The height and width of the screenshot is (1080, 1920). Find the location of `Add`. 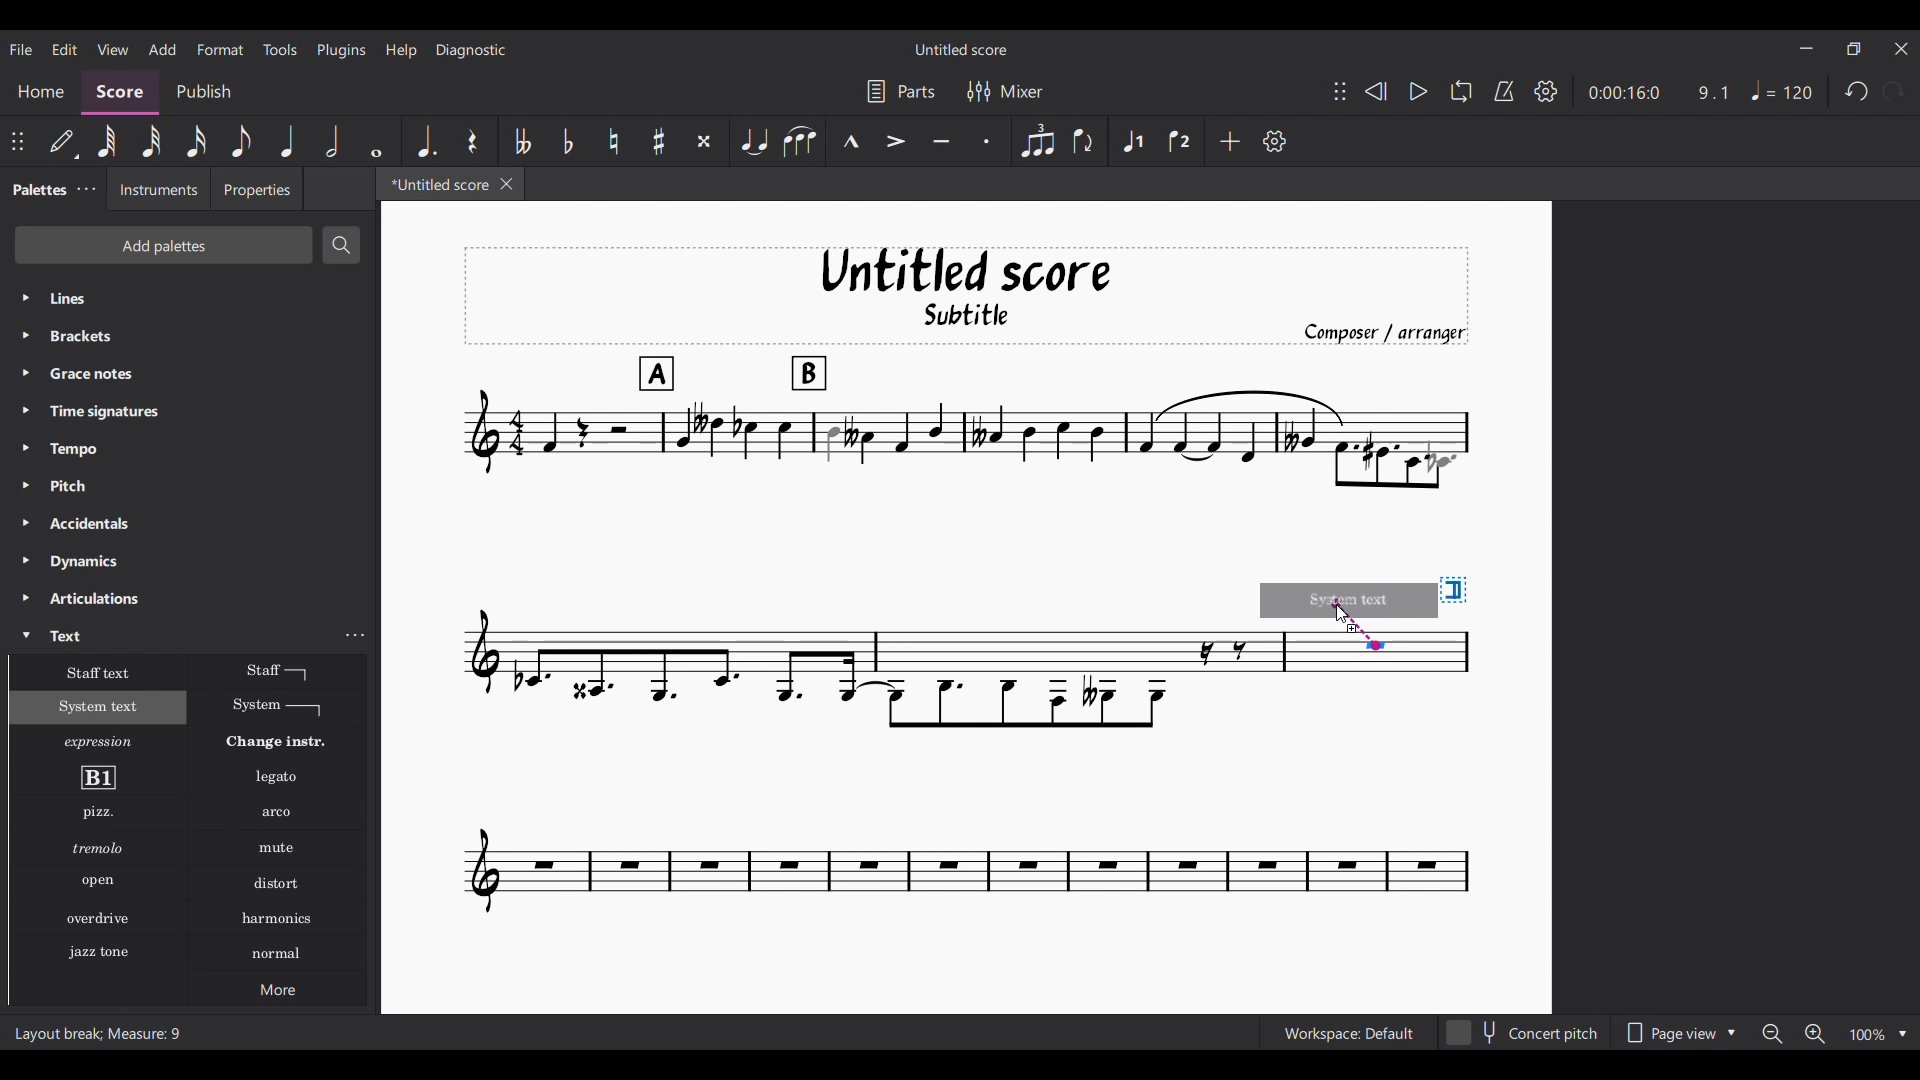

Add is located at coordinates (1229, 141).